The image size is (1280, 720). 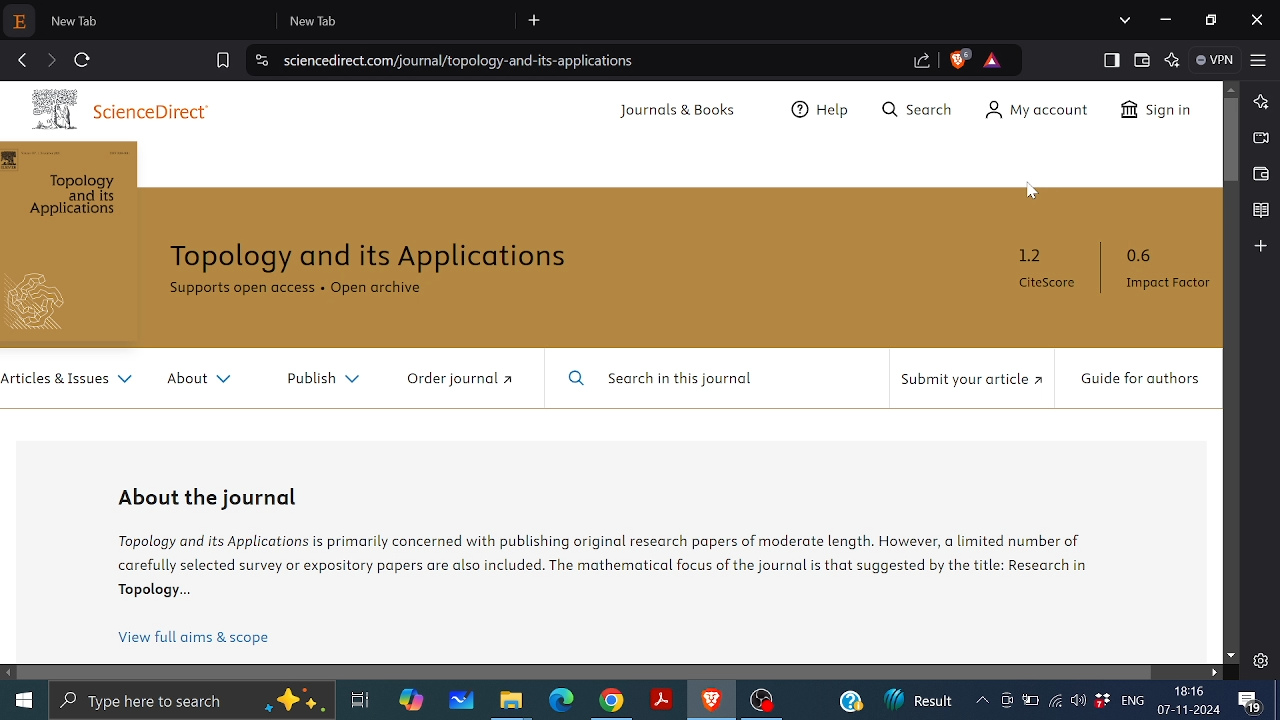 I want to click on Publish, so click(x=327, y=381).